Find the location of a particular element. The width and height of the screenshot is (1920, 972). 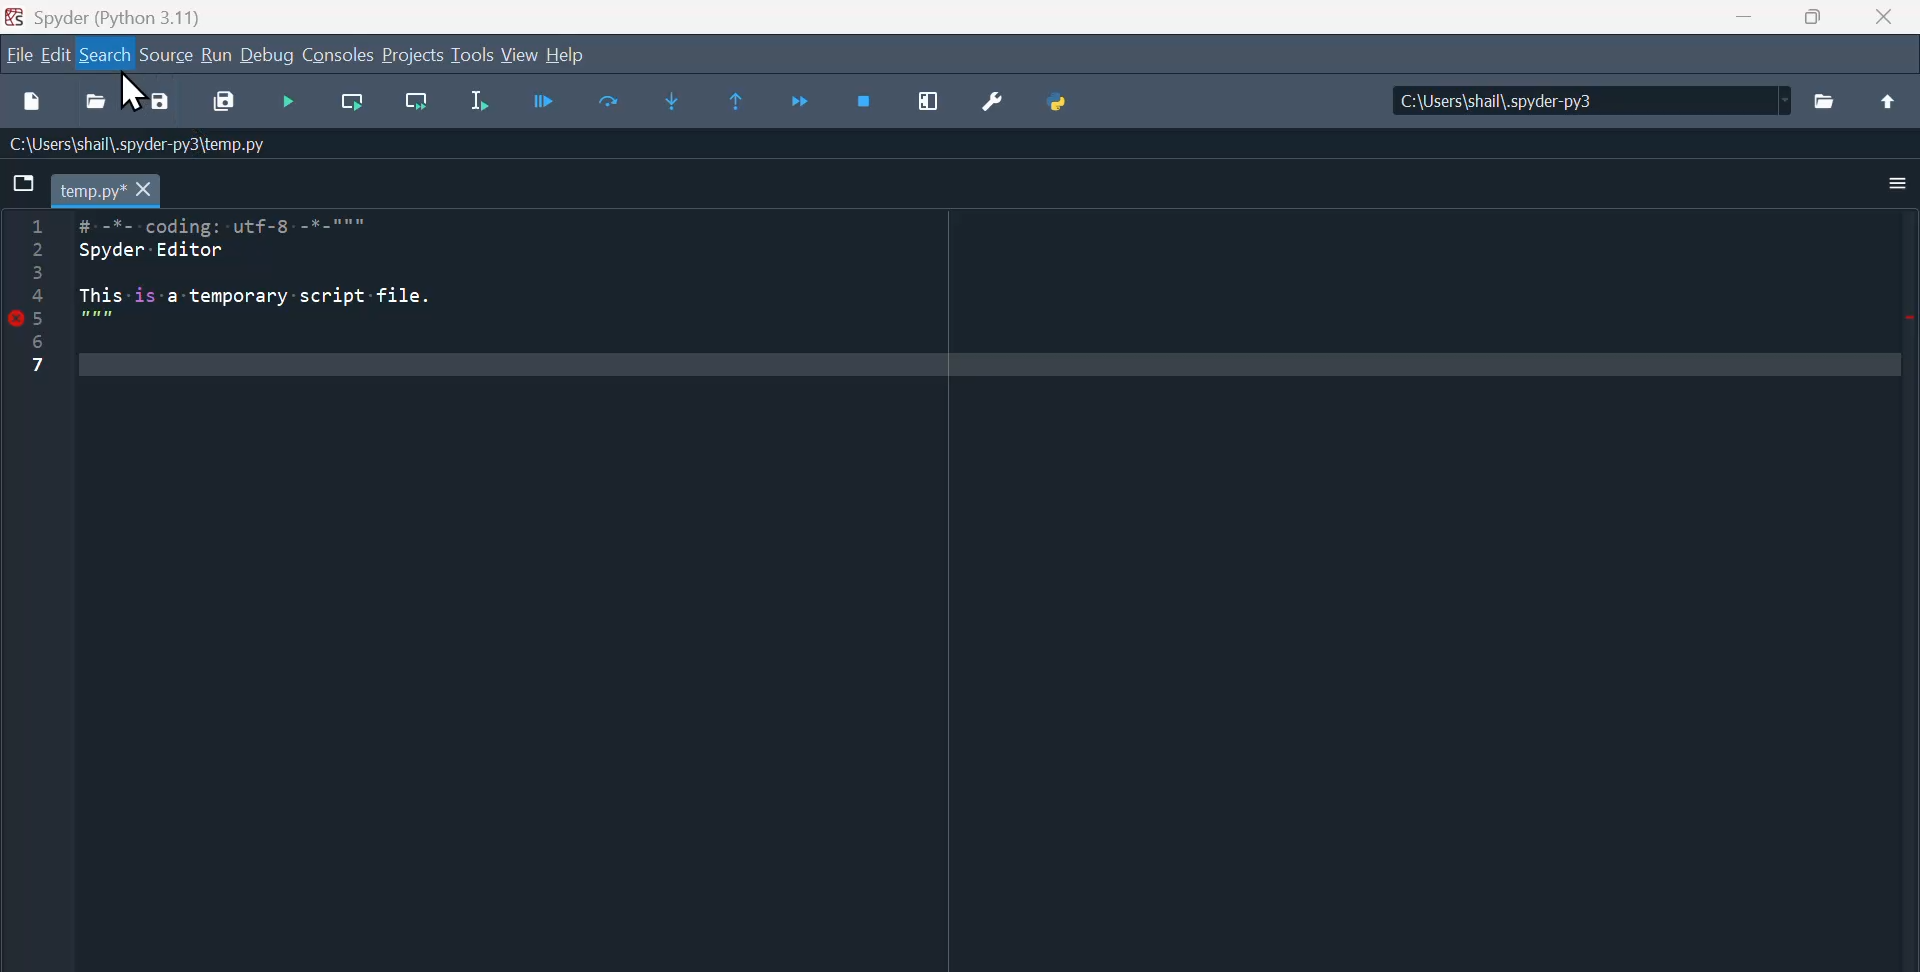

file is located at coordinates (20, 54).